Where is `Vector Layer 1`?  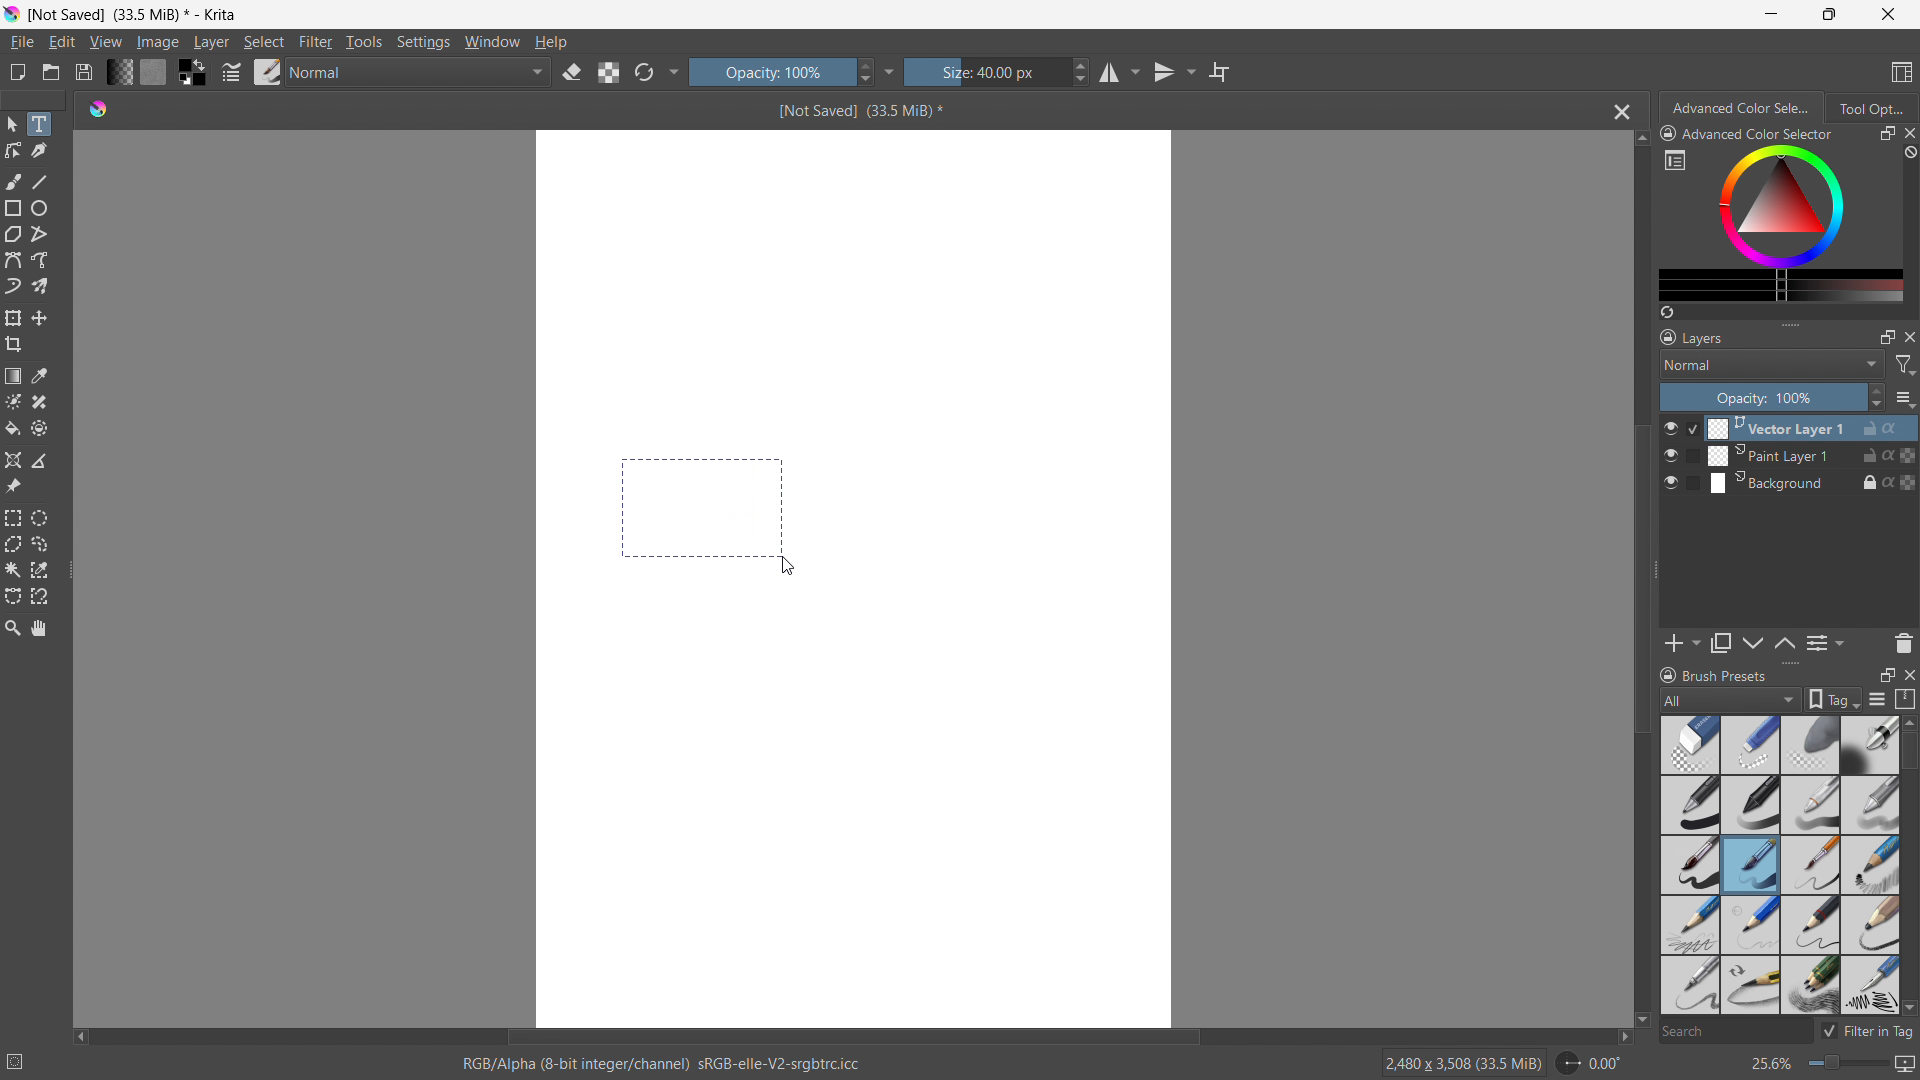 Vector Layer 1 is located at coordinates (1801, 427).